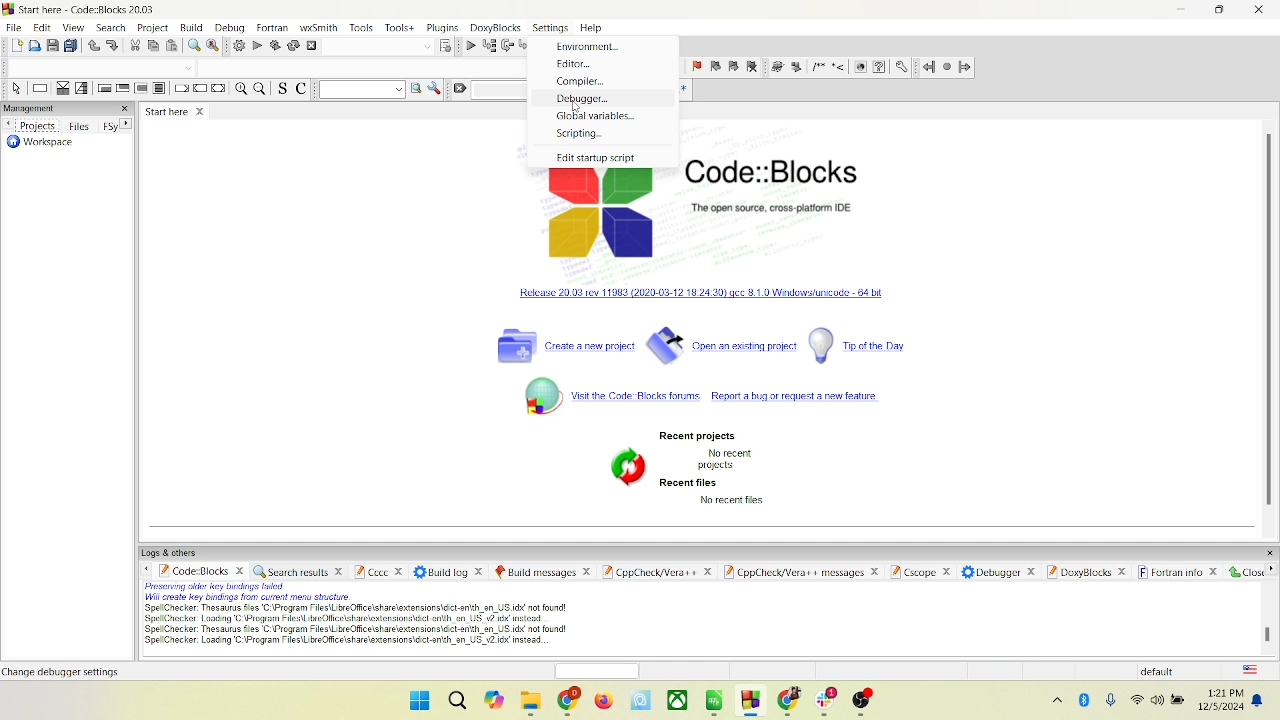 The width and height of the screenshot is (1280, 720). I want to click on entry condition loop, so click(105, 87).